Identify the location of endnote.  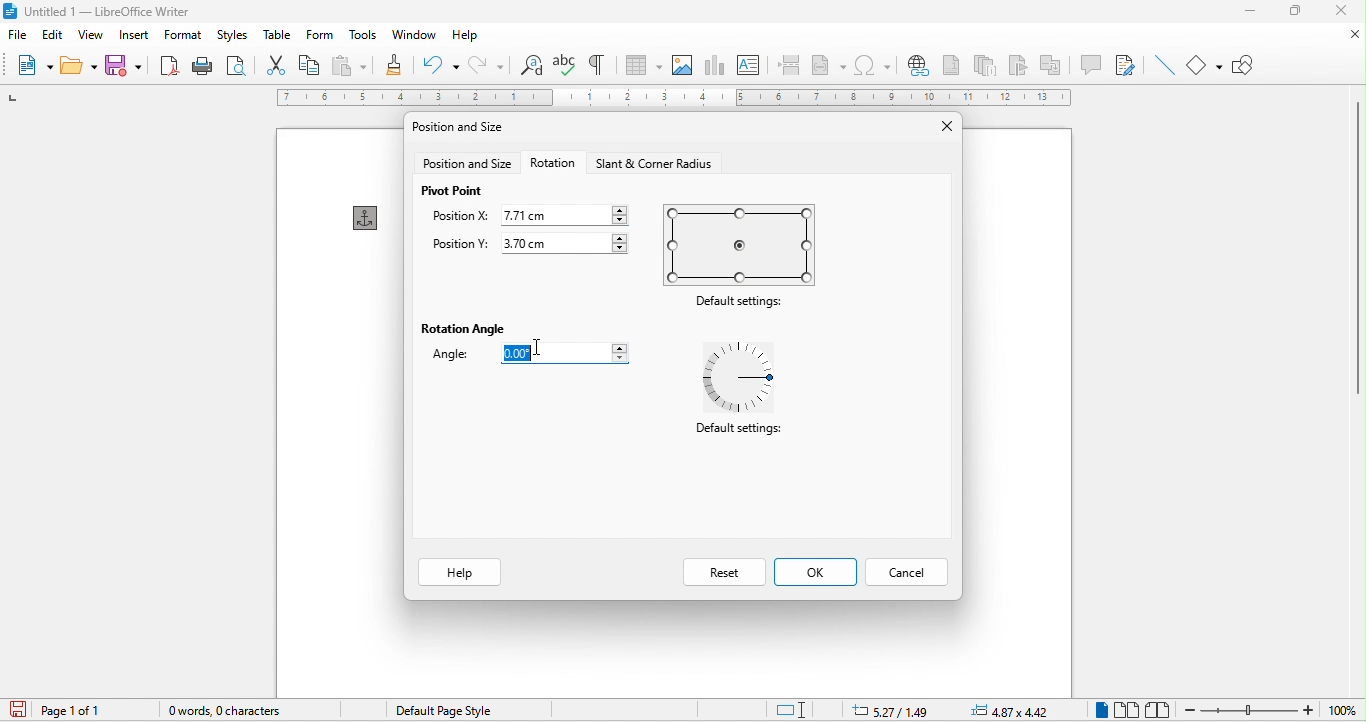
(986, 64).